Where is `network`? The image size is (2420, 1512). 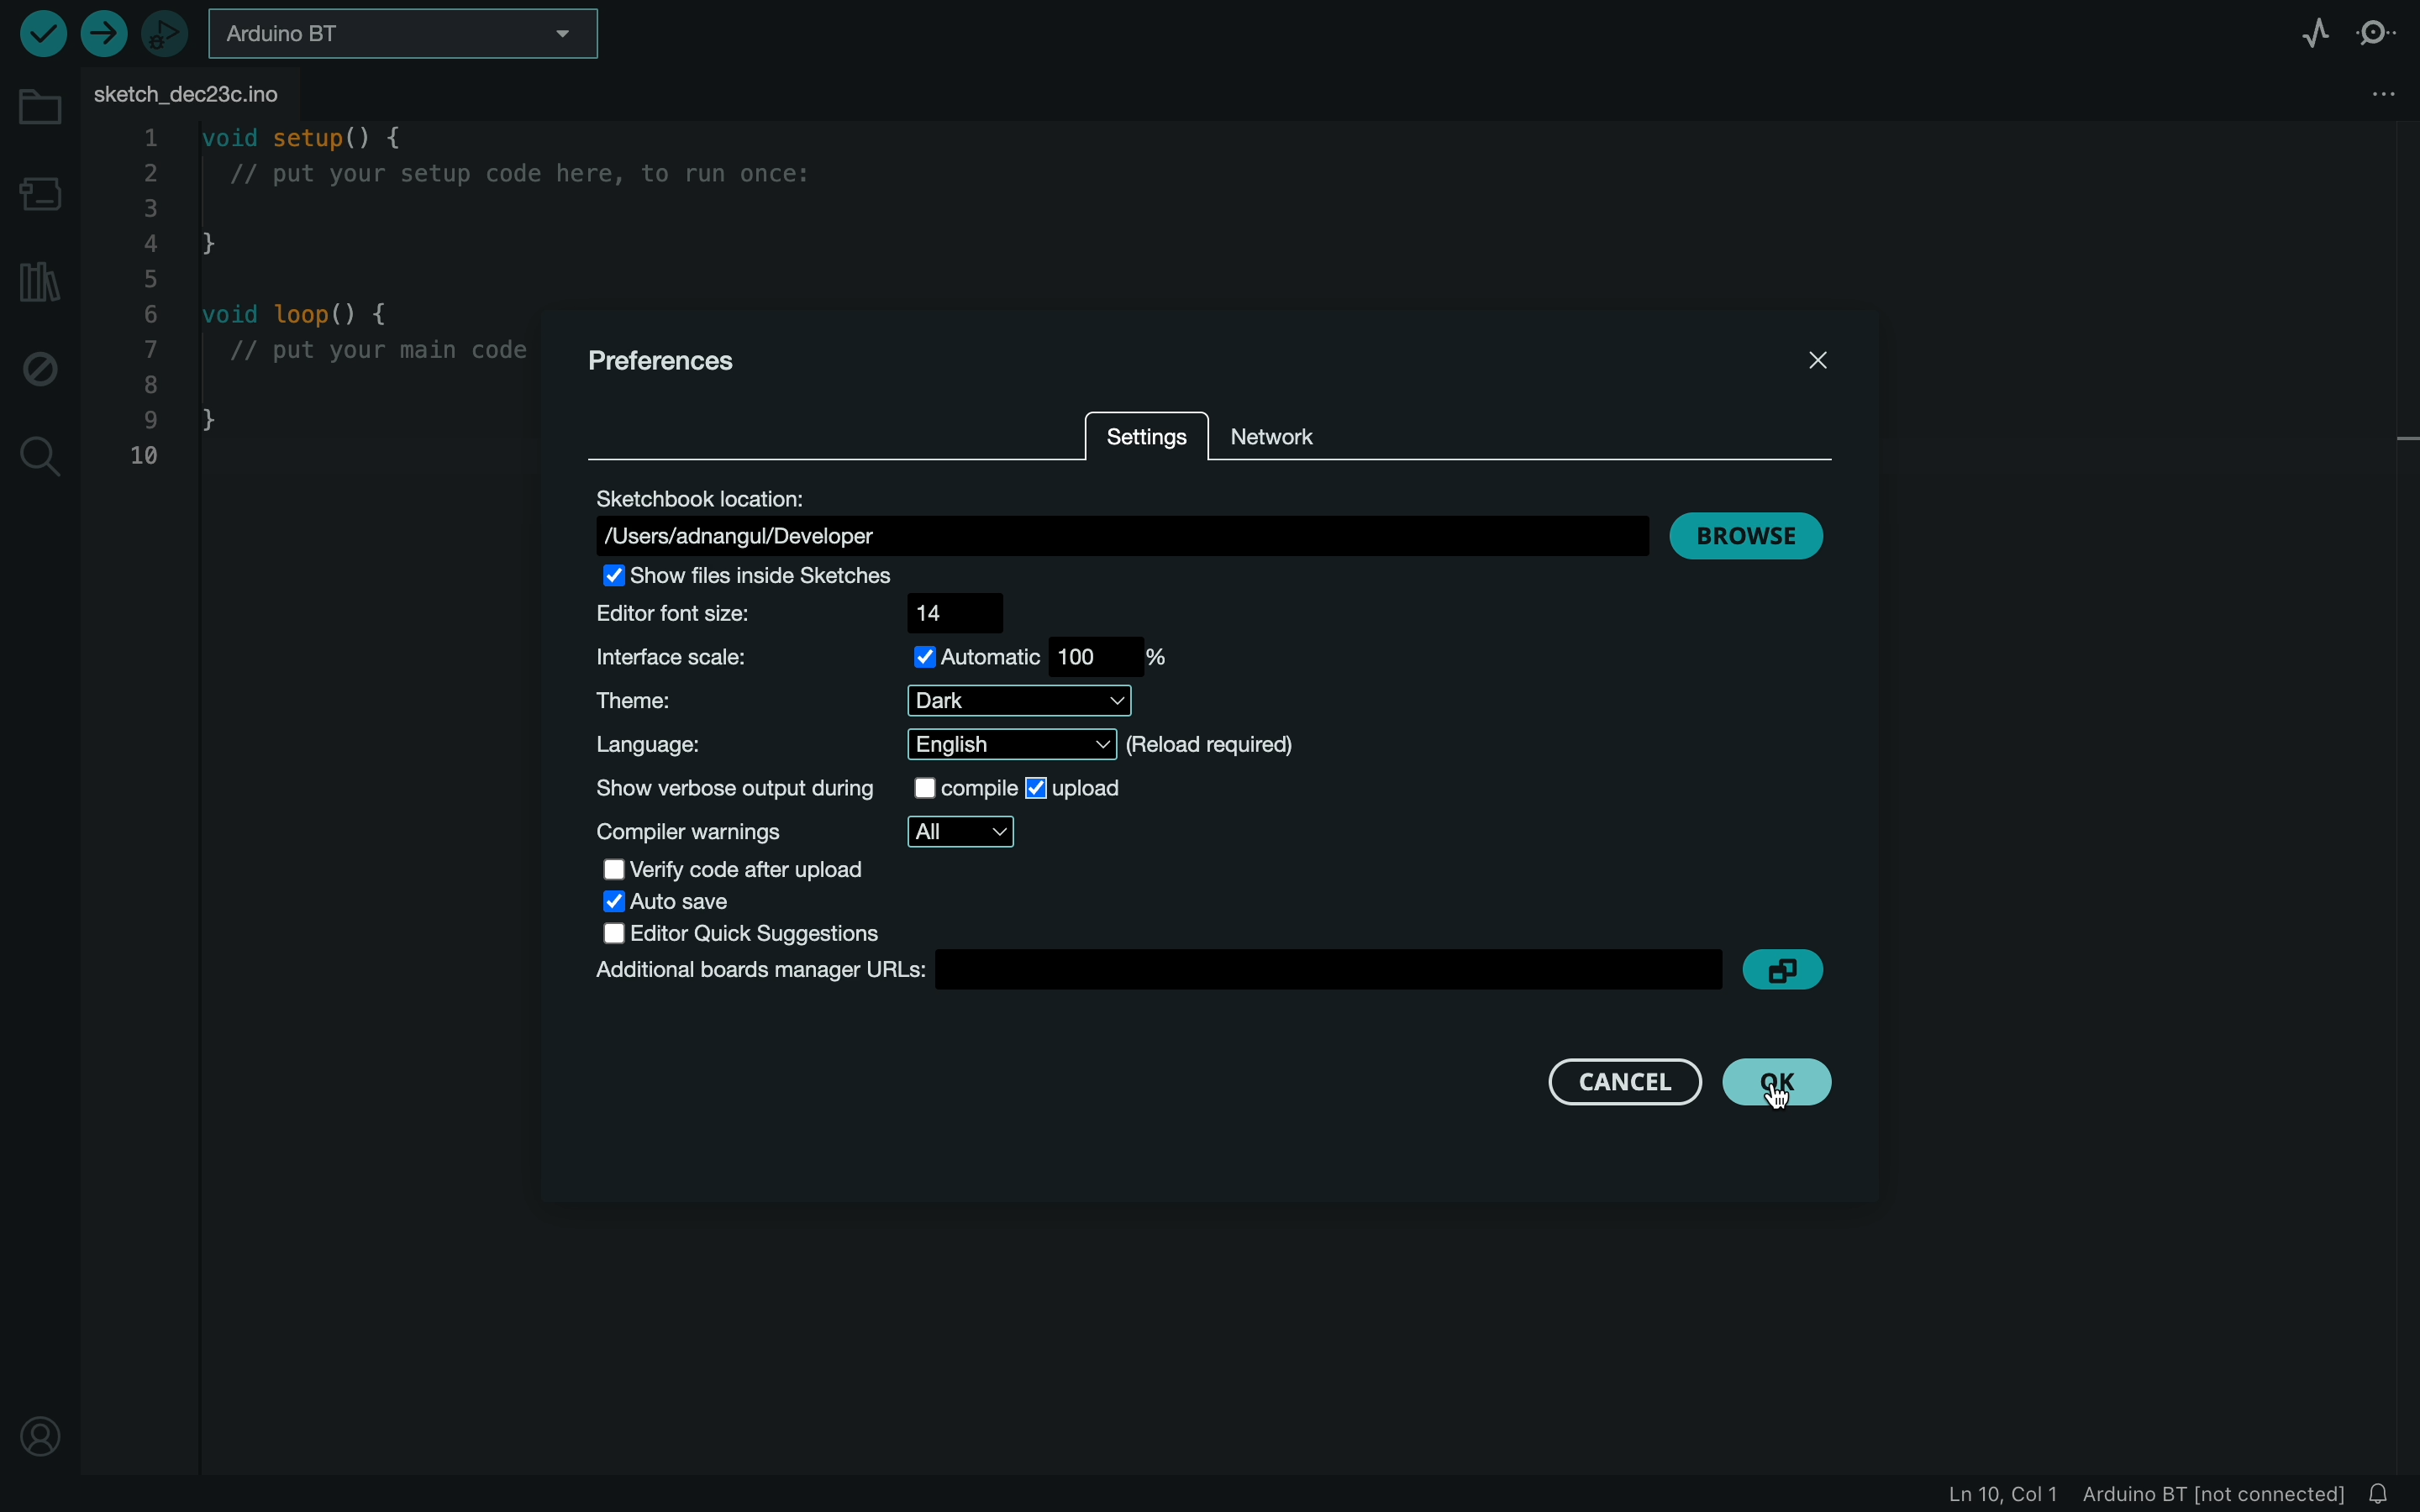 network is located at coordinates (1315, 429).